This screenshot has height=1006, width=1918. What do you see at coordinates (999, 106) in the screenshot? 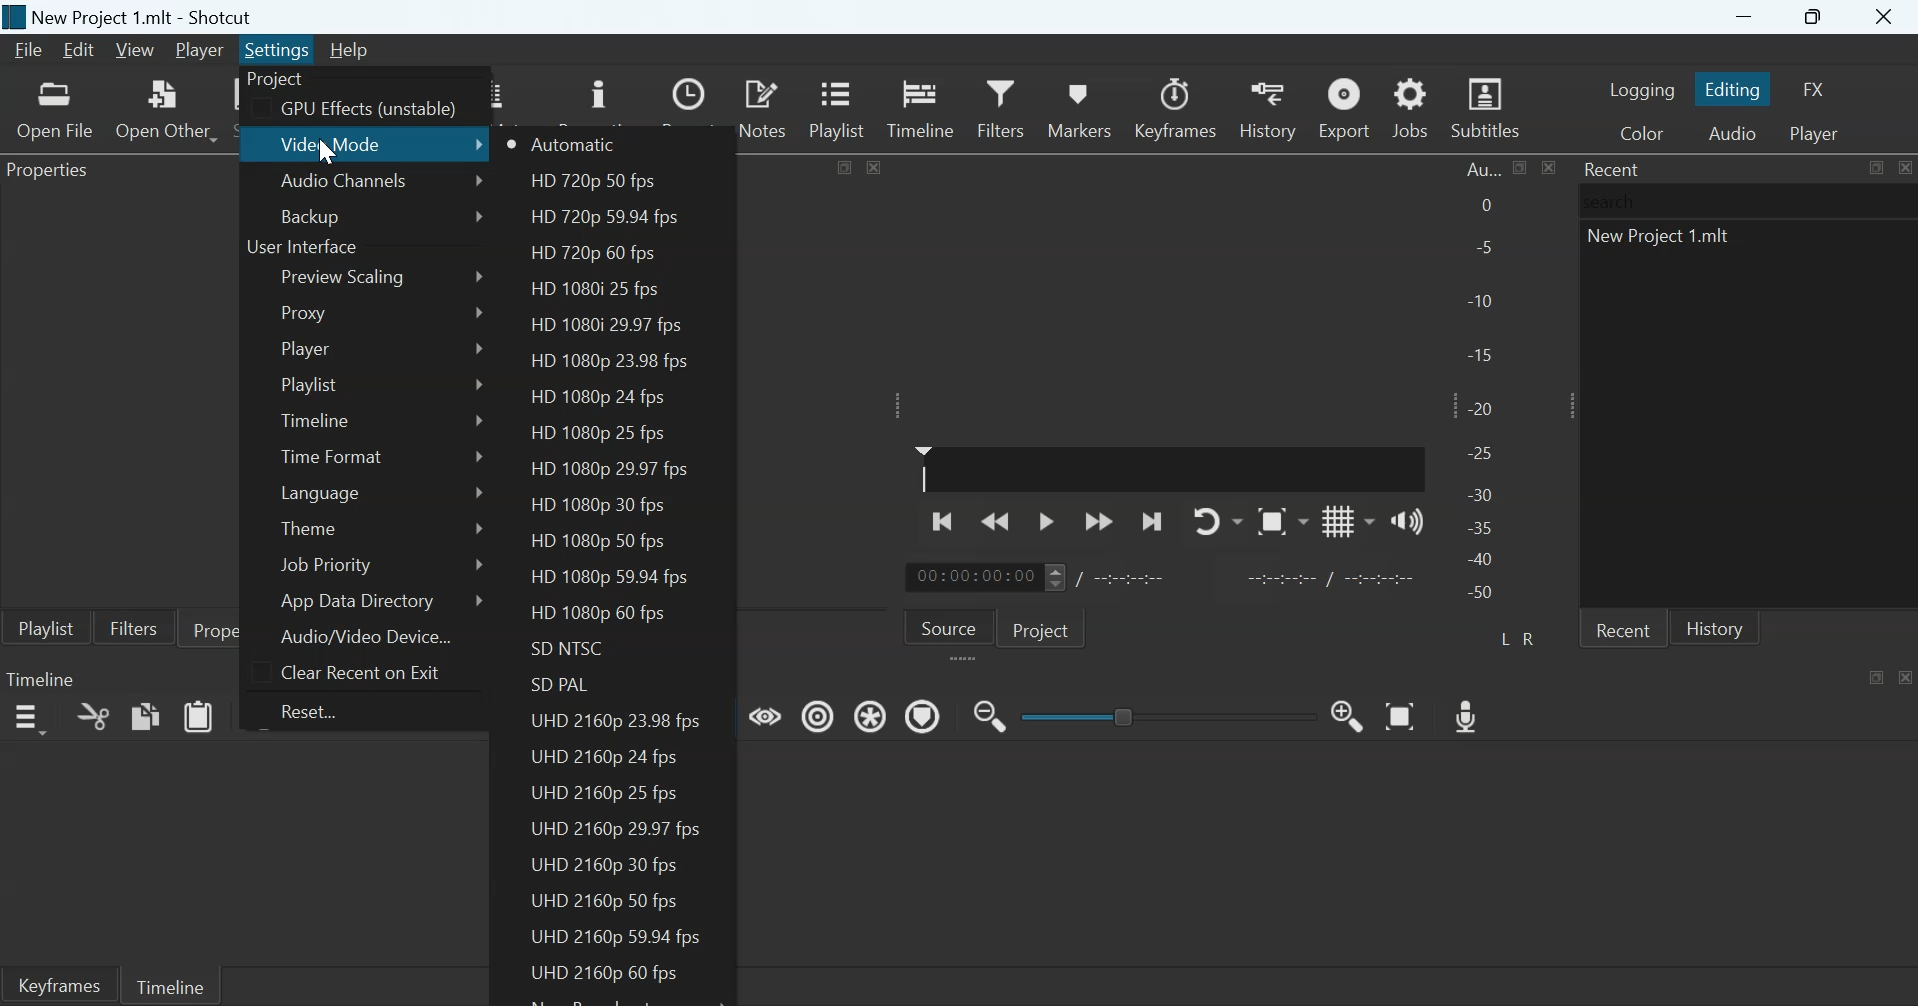
I see `Filters` at bounding box center [999, 106].